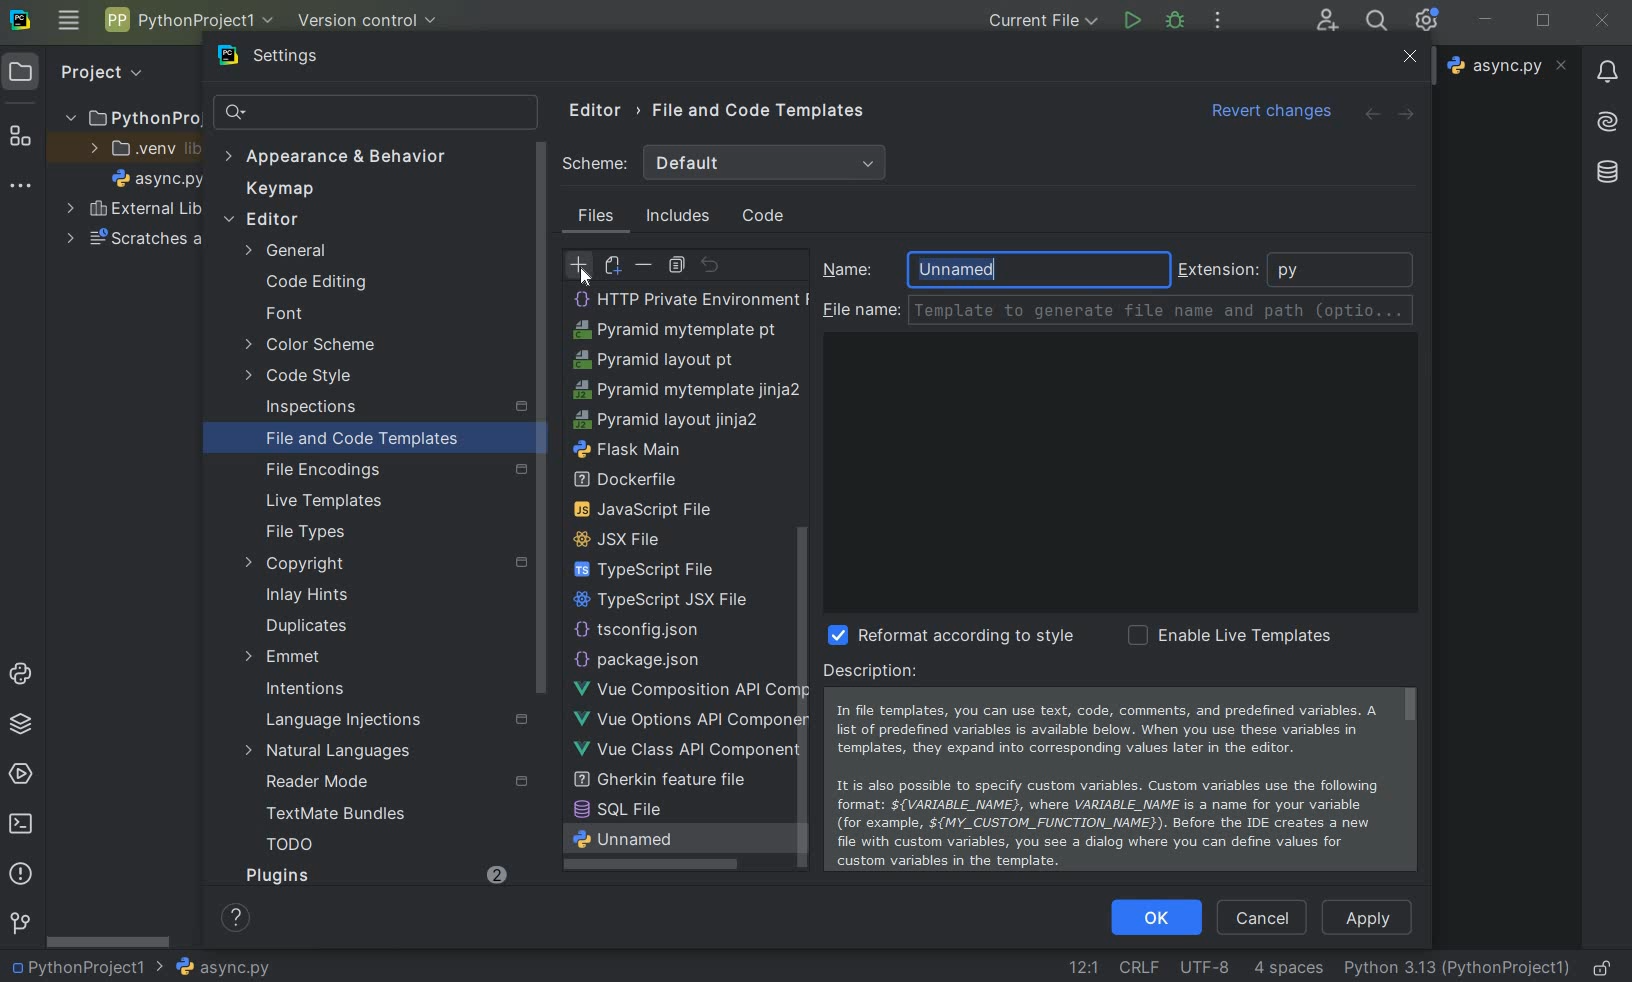 The width and height of the screenshot is (1632, 982). Describe the element at coordinates (1288, 968) in the screenshot. I see `indent` at that location.